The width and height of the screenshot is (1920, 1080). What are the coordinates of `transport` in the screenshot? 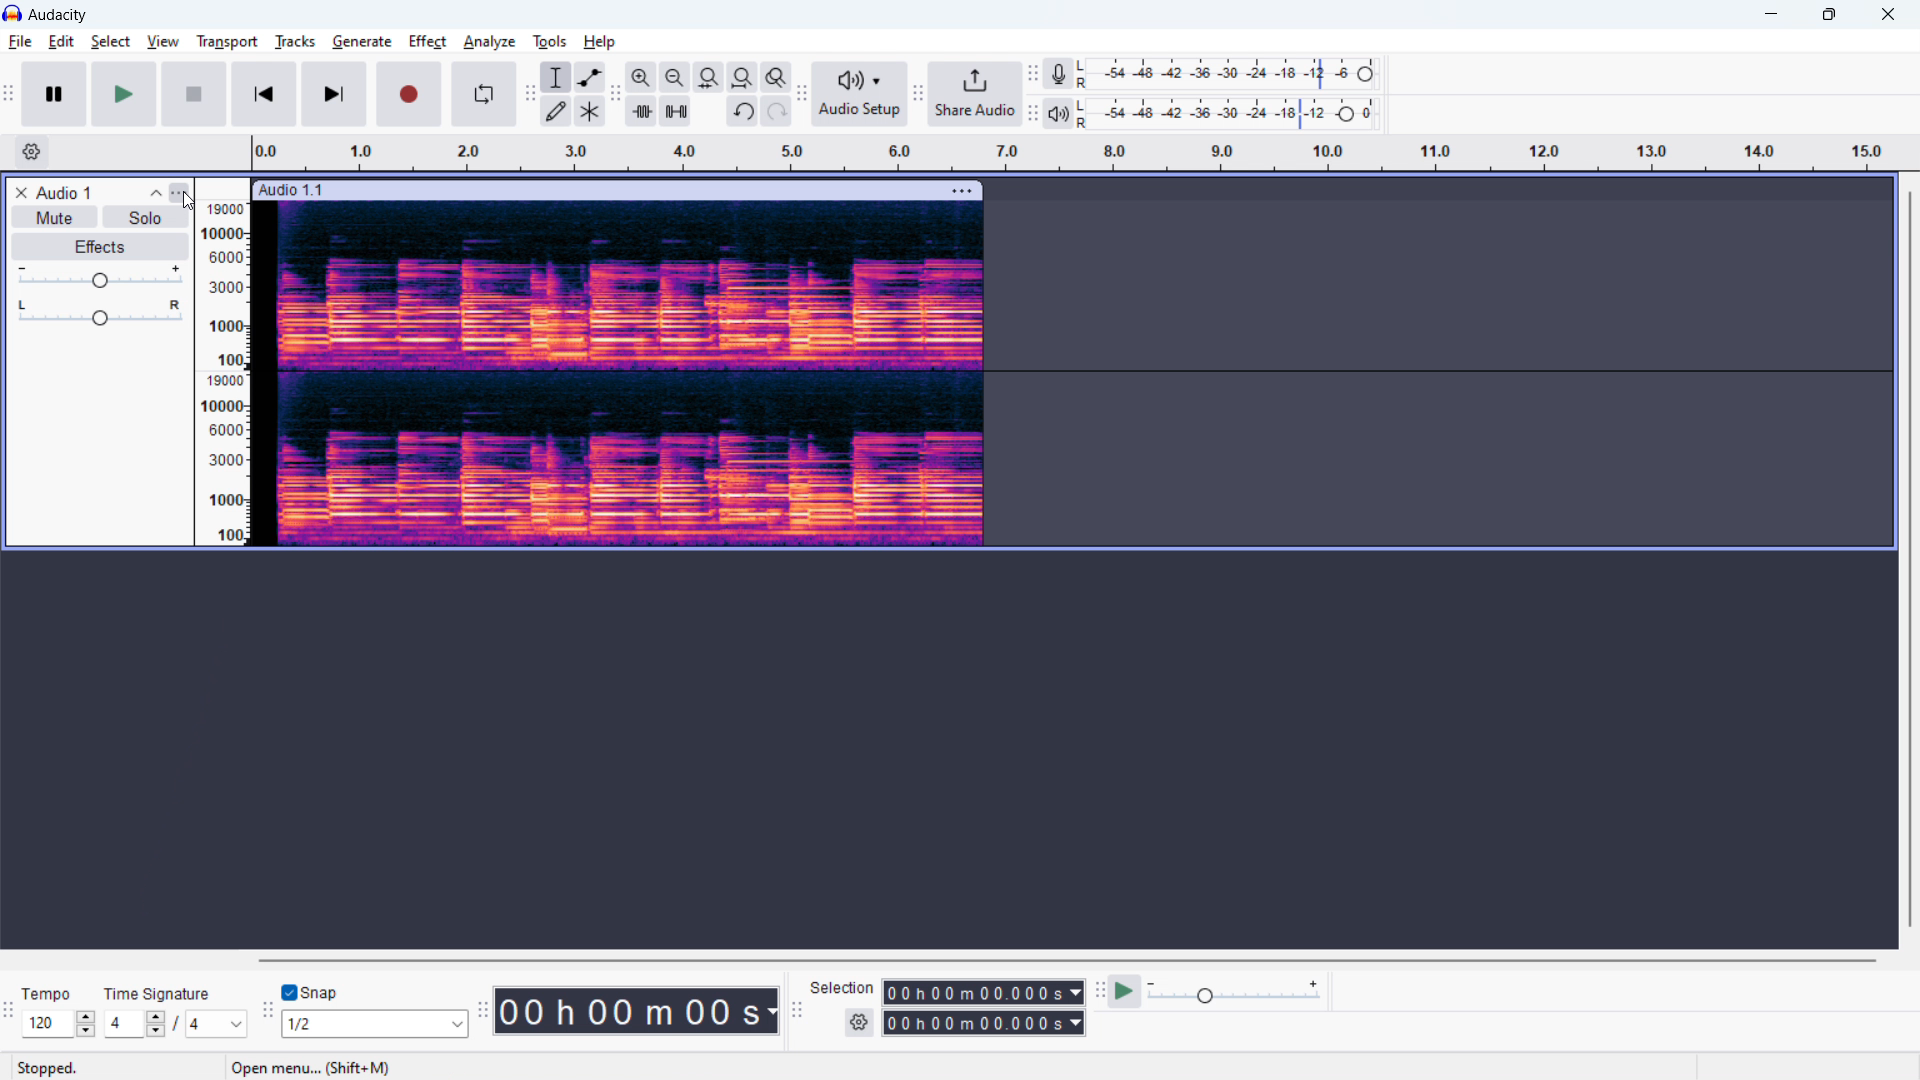 It's located at (228, 41).